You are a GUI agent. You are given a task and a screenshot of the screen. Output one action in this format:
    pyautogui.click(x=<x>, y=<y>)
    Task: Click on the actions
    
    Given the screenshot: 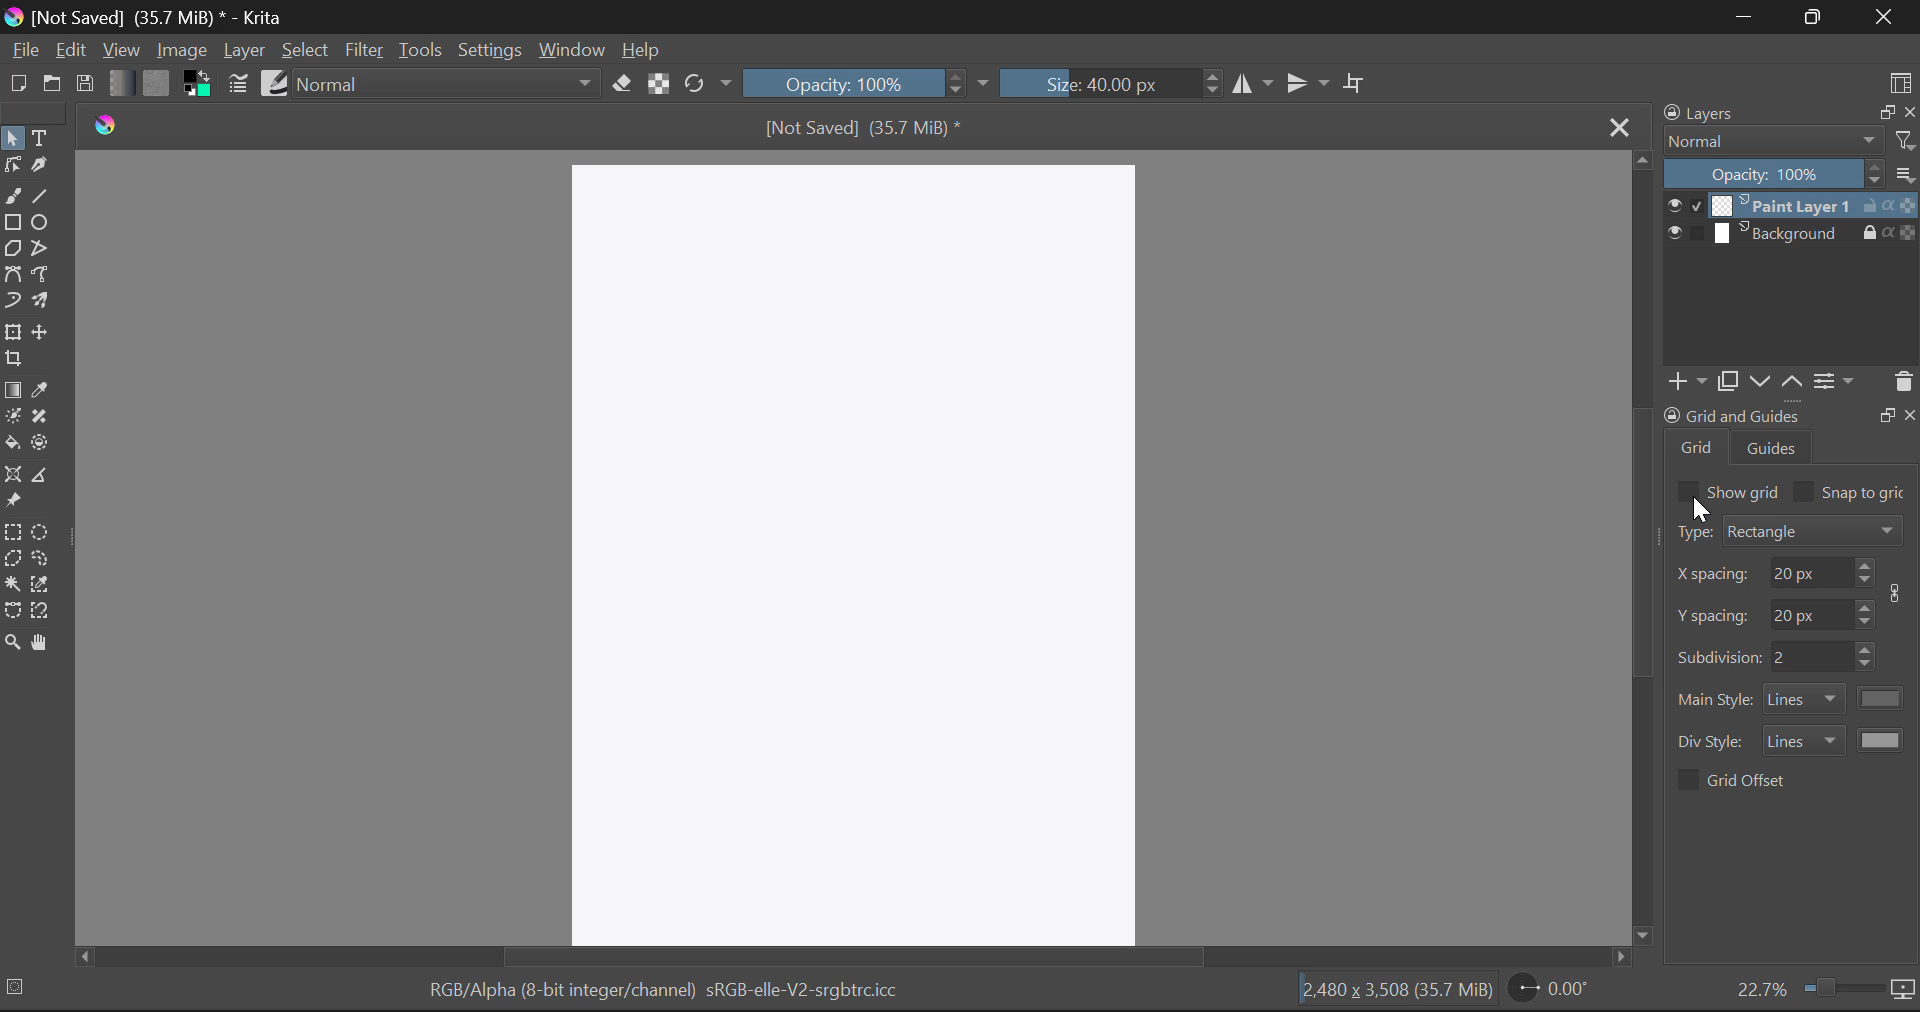 What is the action you would take?
    pyautogui.click(x=1889, y=205)
    